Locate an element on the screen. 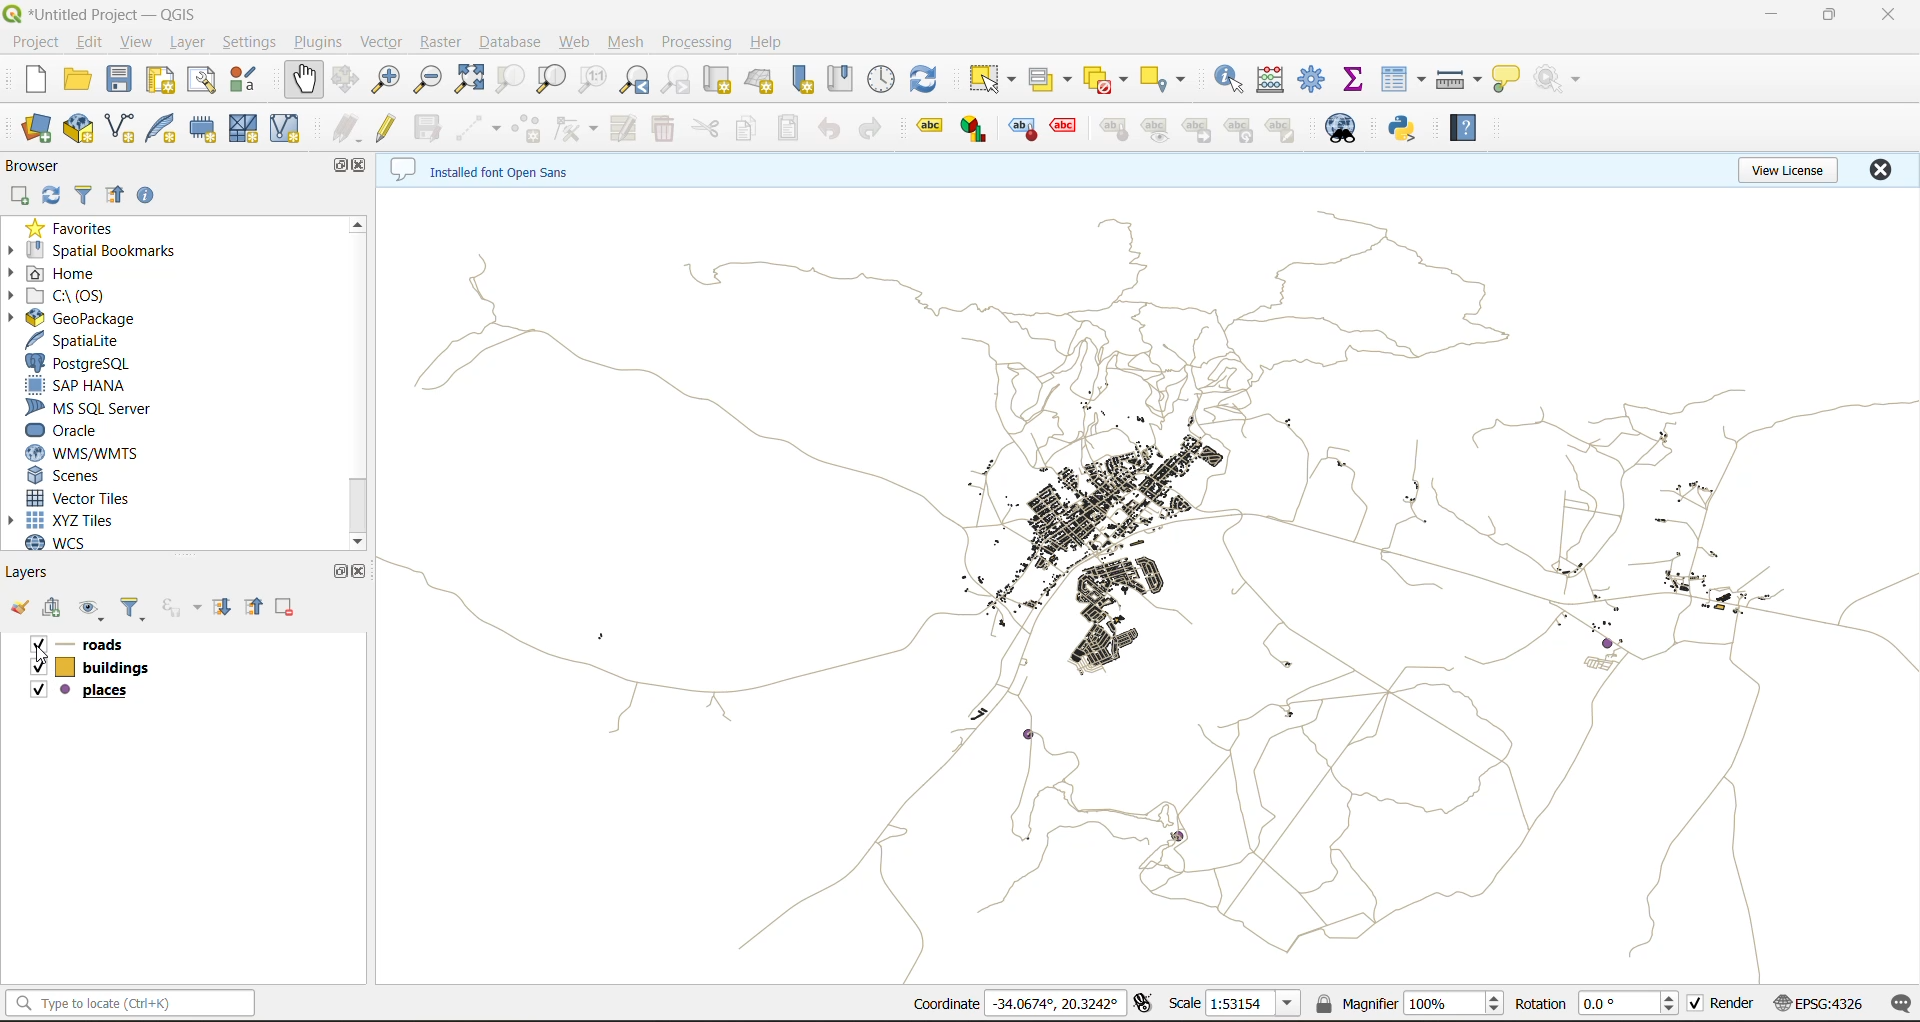  labels toolbar 6 is located at coordinates (1155, 131).